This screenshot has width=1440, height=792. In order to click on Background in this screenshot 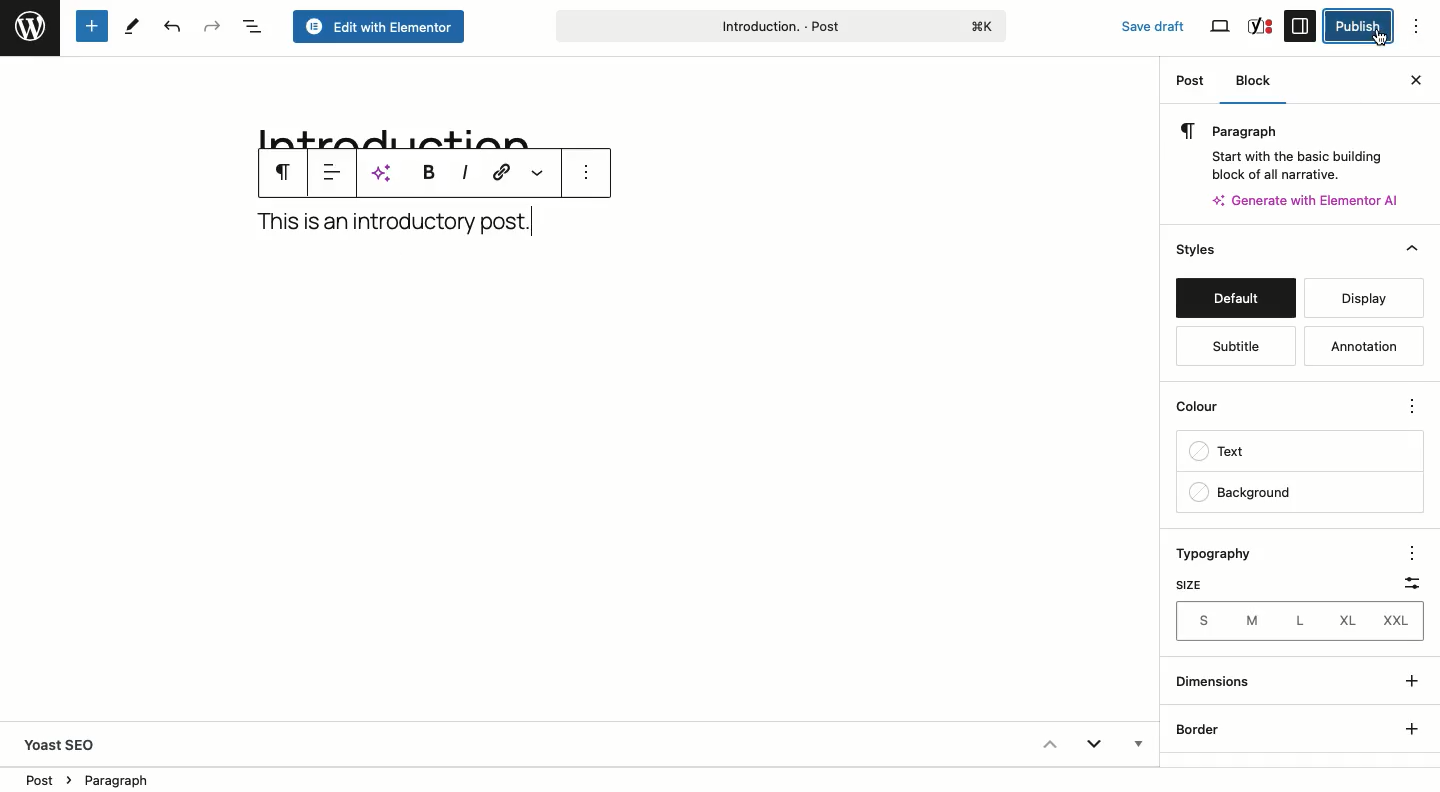, I will do `click(1241, 493)`.